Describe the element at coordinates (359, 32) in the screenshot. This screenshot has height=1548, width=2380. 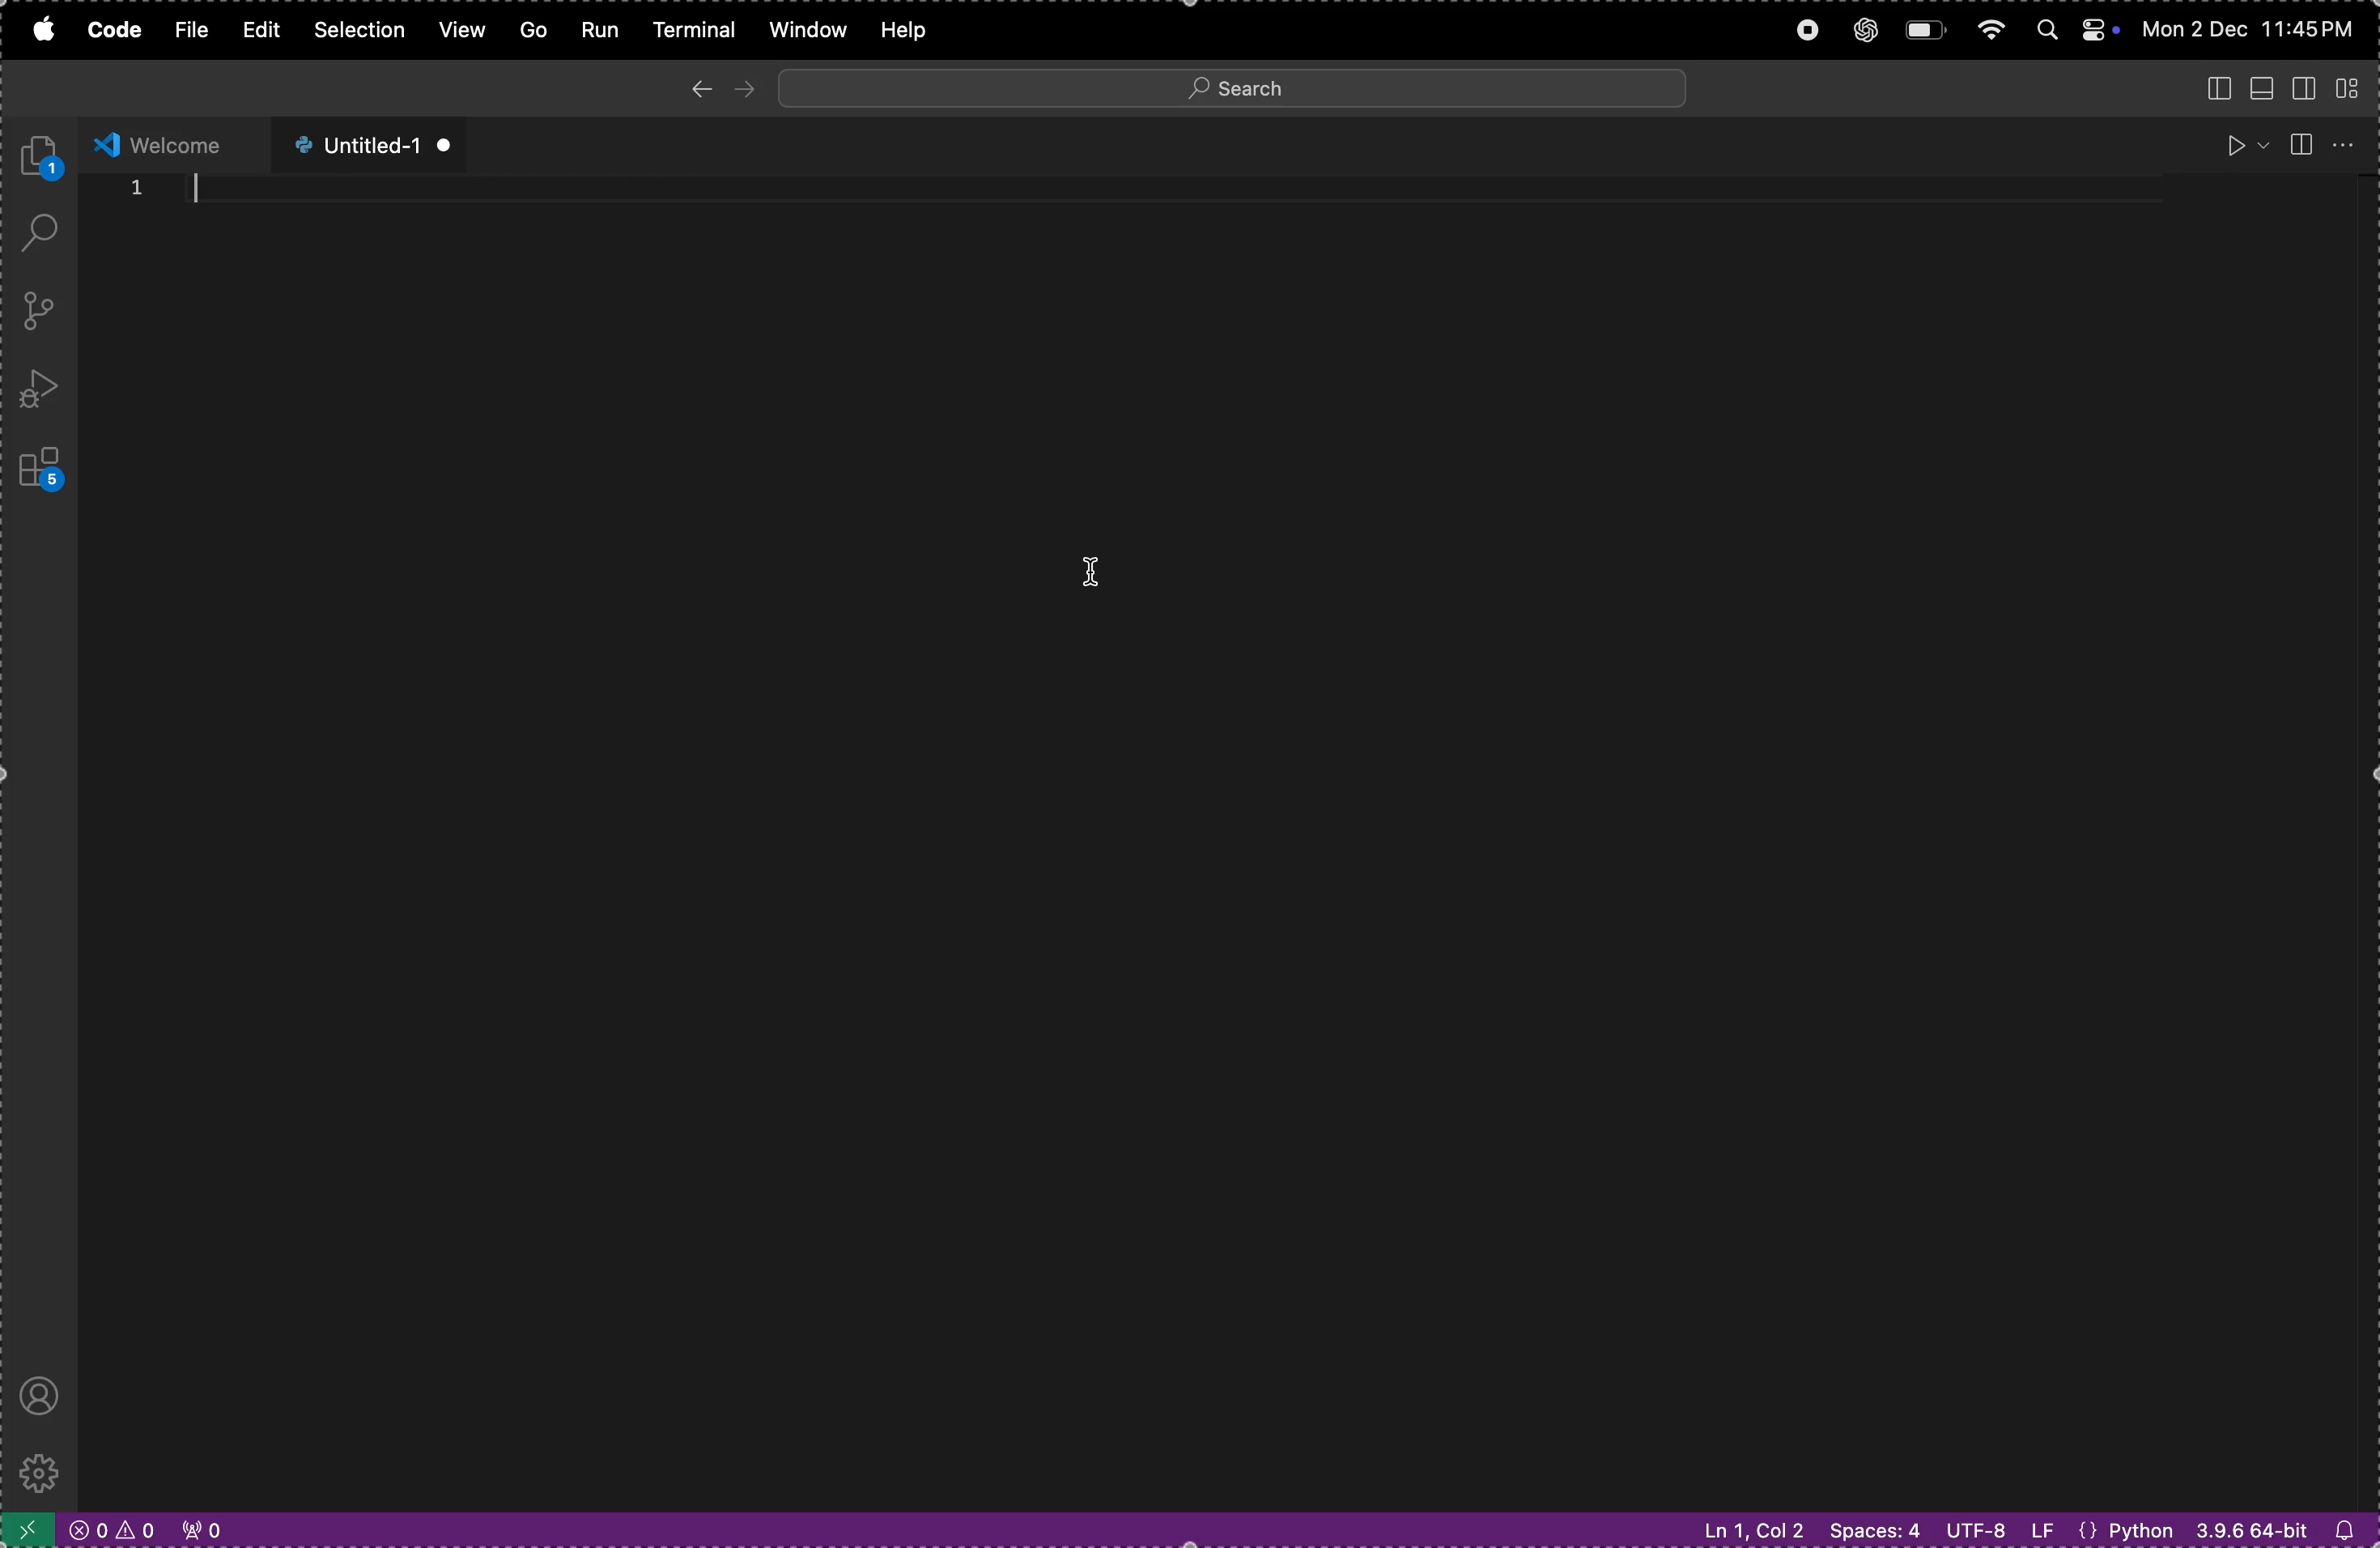
I see `selection` at that location.